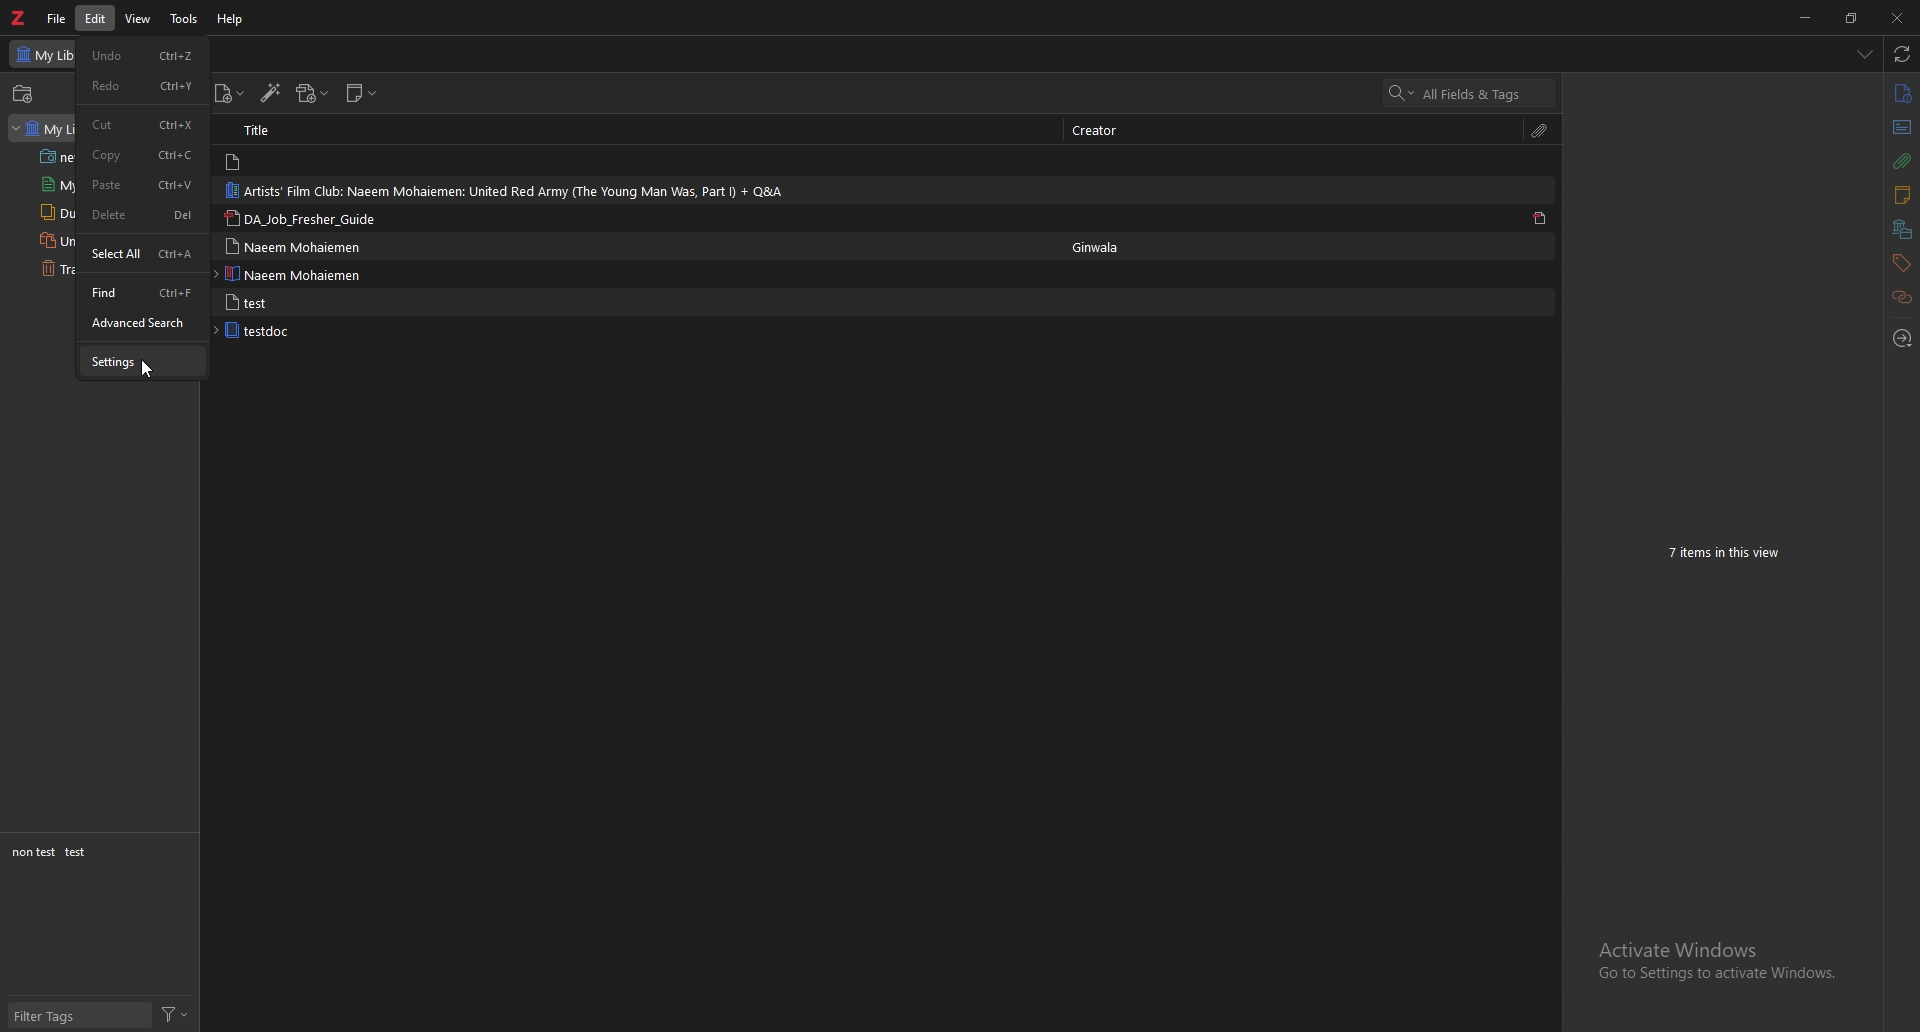 The height and width of the screenshot is (1032, 1920). What do you see at coordinates (32, 853) in the screenshot?
I see `non test` at bounding box center [32, 853].